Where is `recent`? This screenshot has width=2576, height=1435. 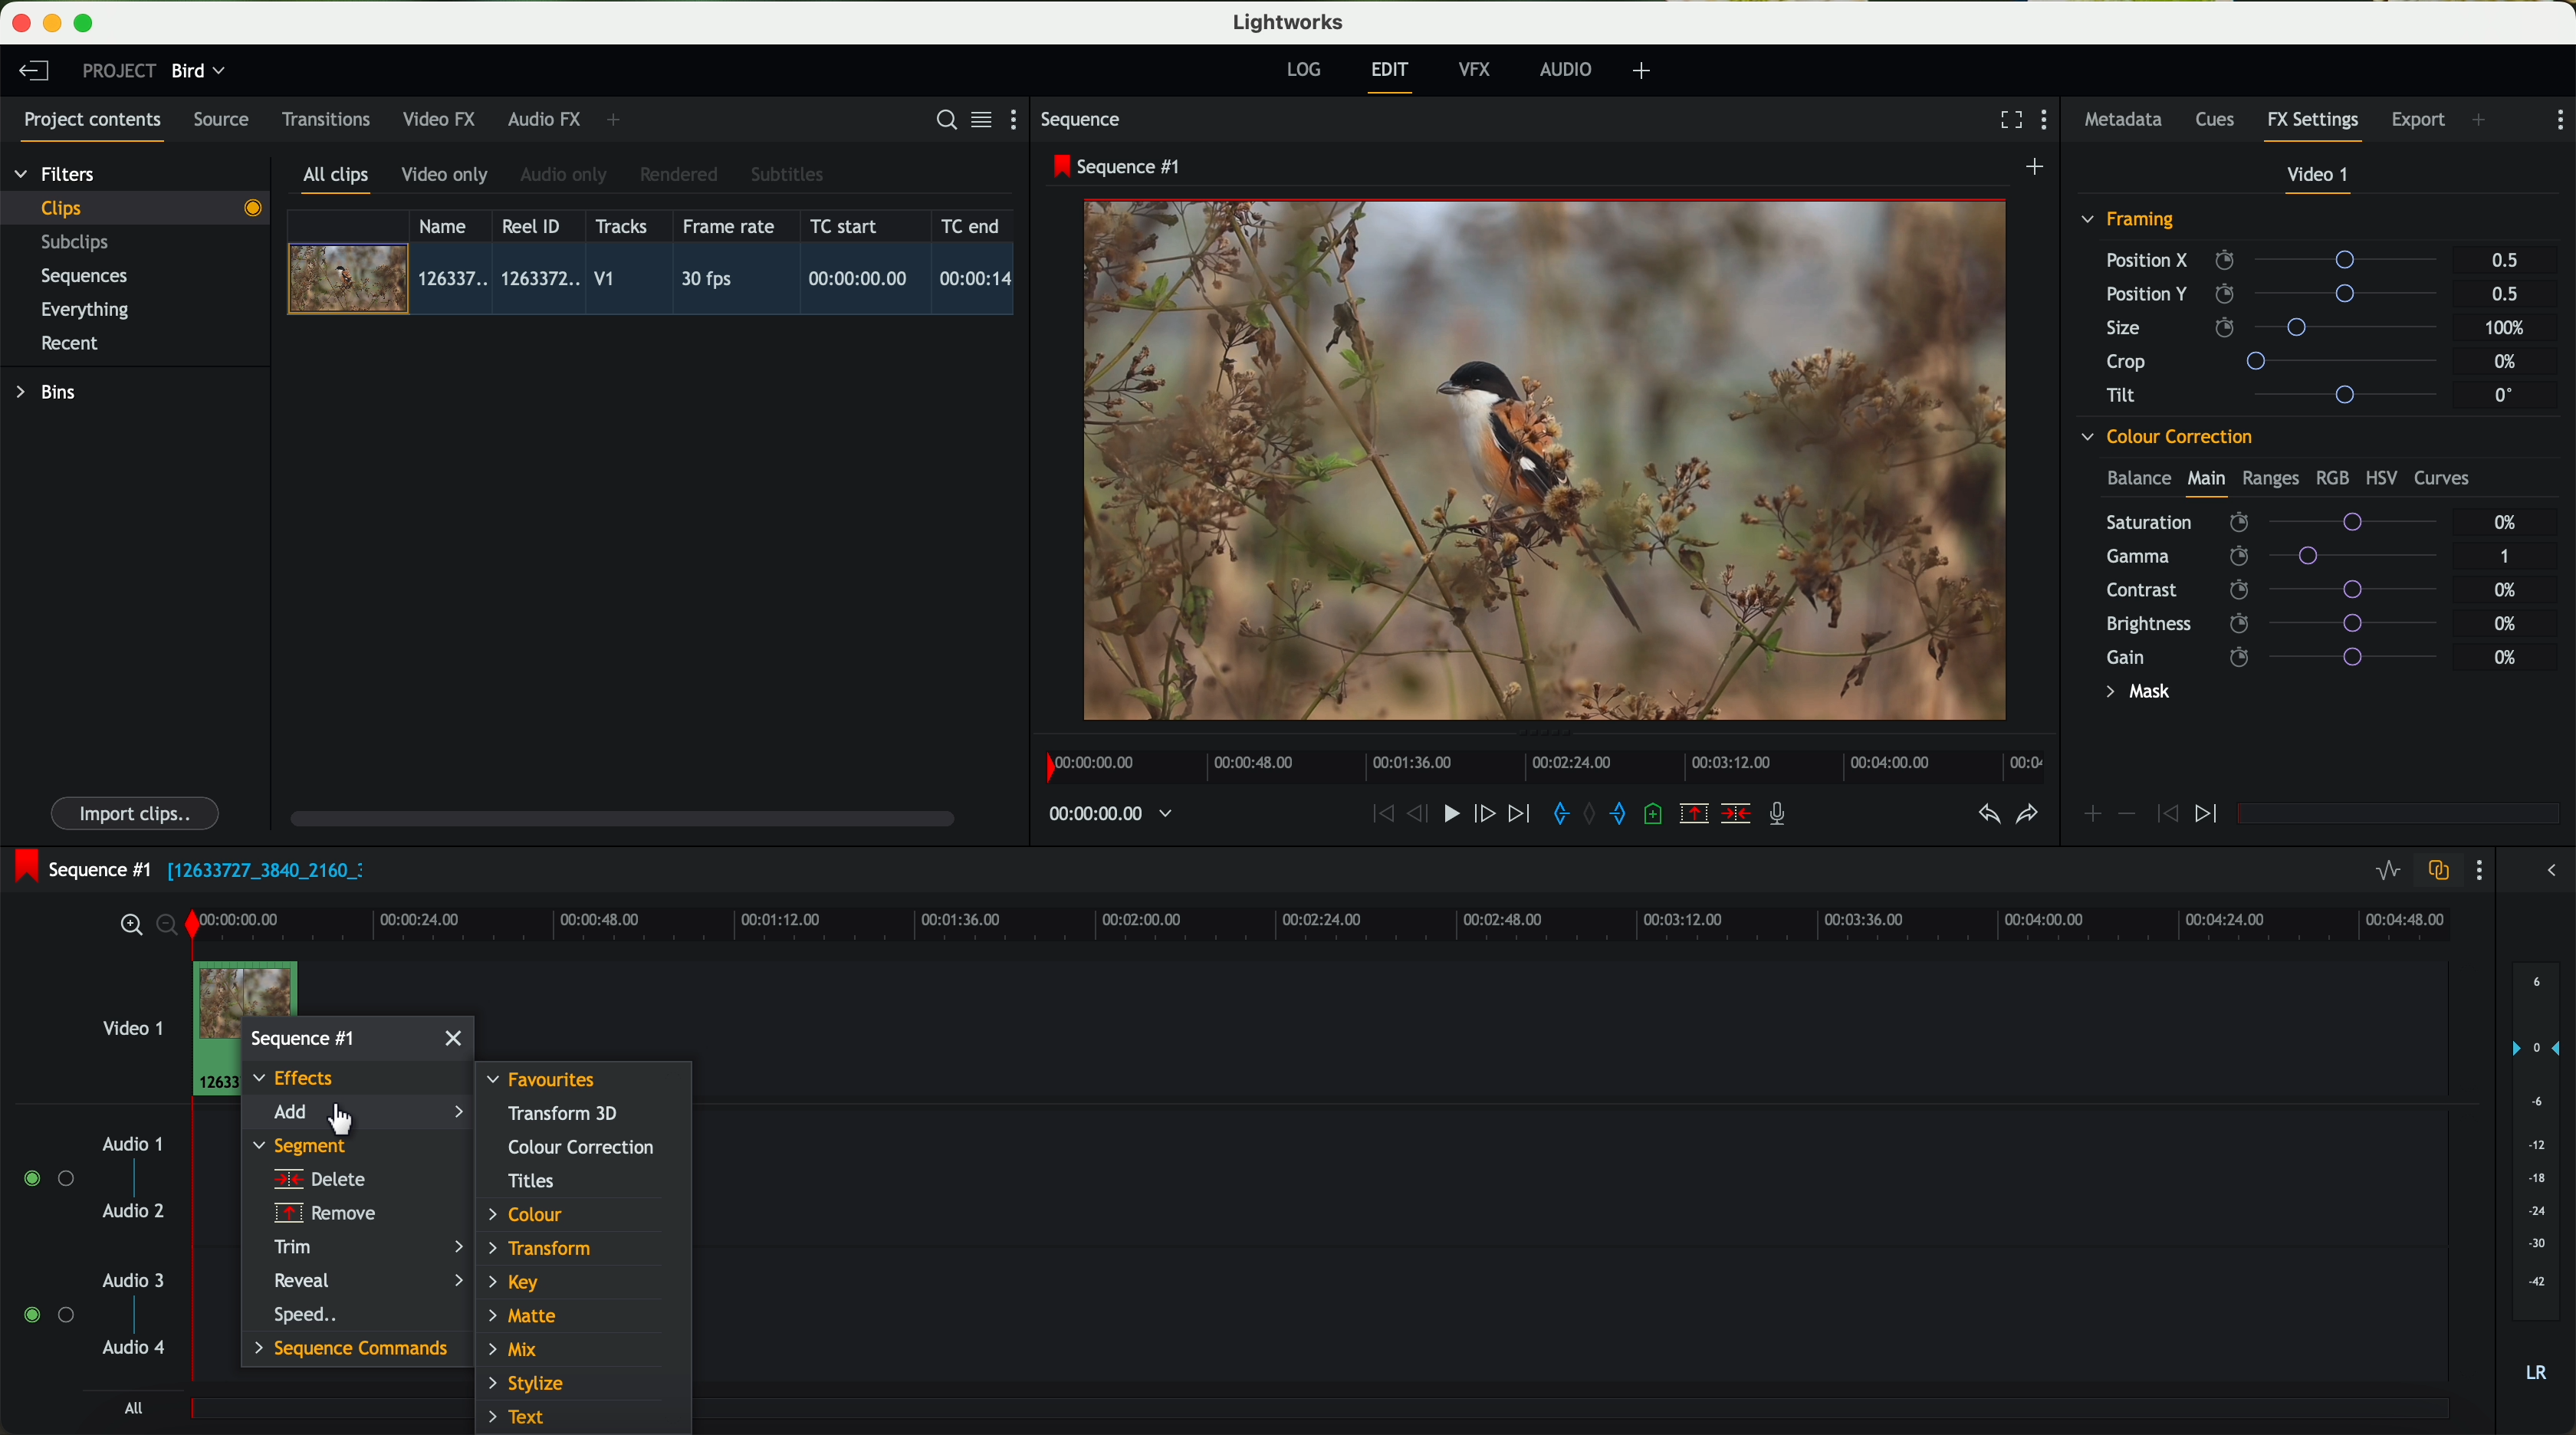
recent is located at coordinates (70, 346).